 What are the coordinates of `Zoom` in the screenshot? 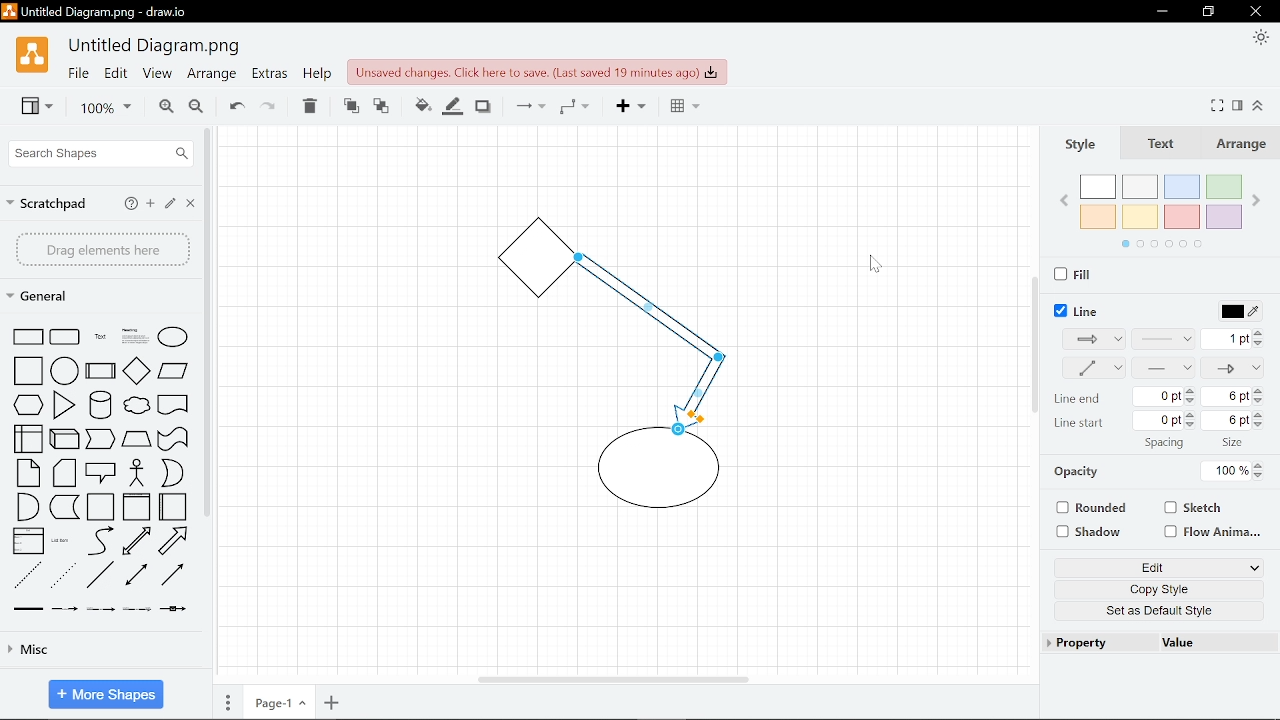 It's located at (98, 108).